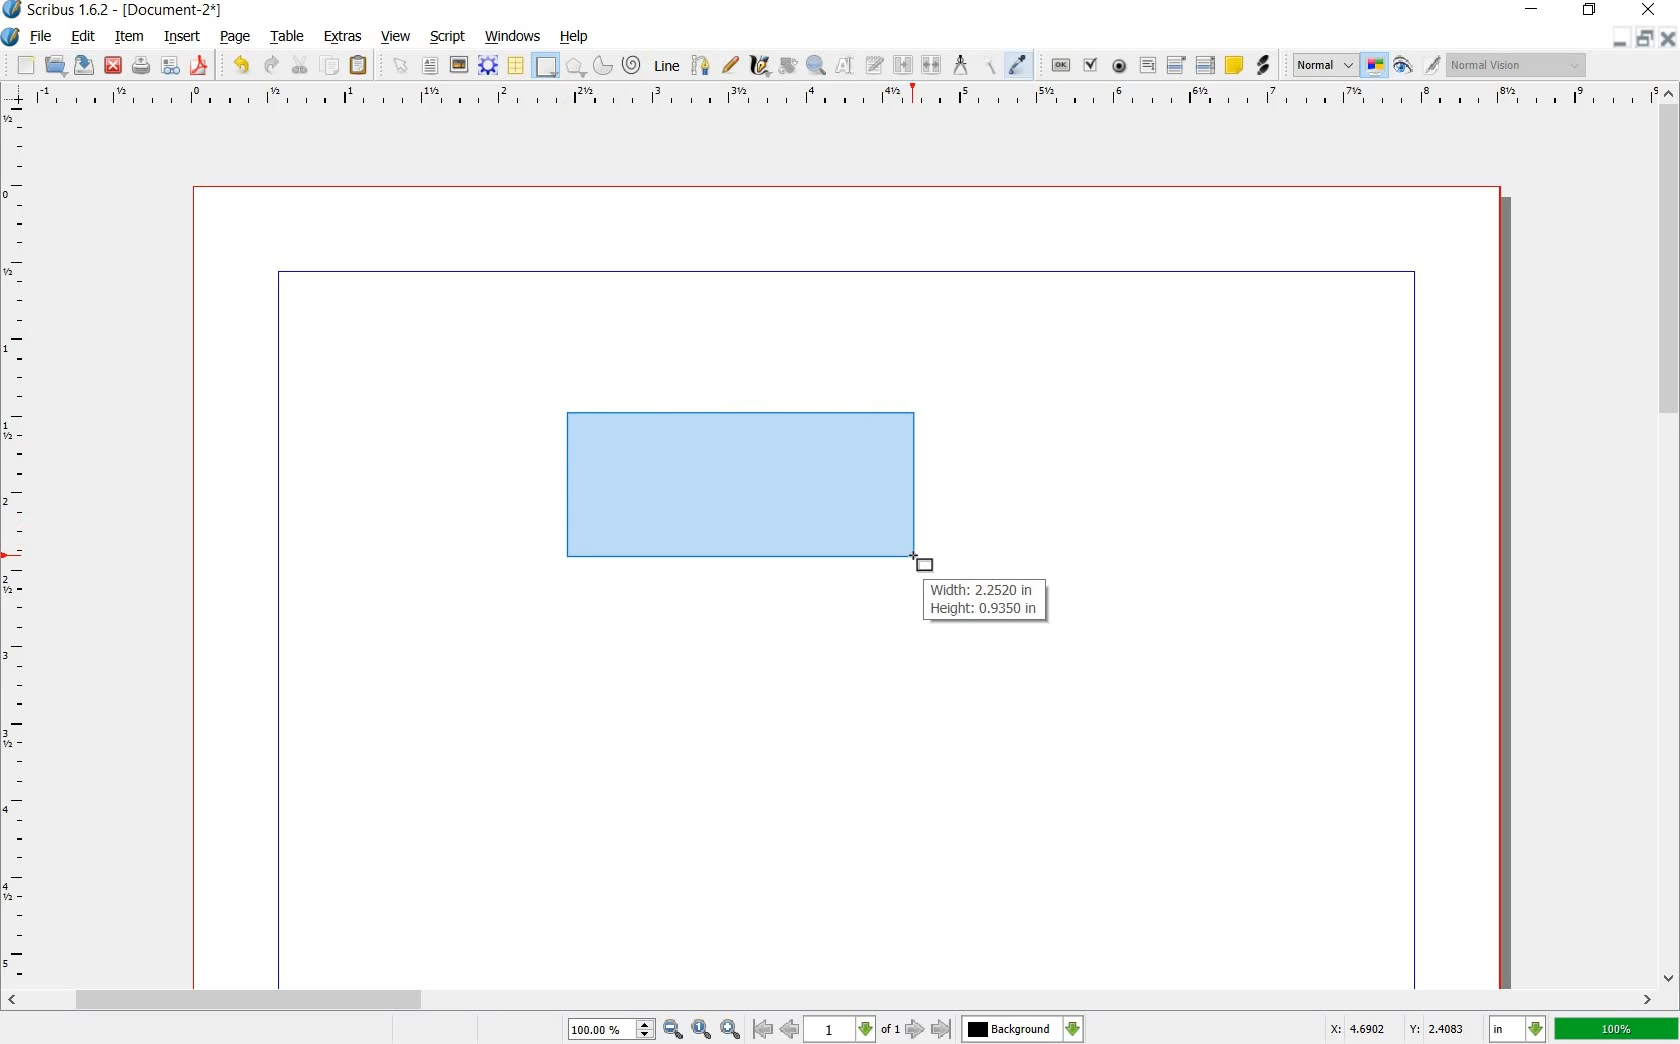 The image size is (1680, 1044). I want to click on UNDO, so click(238, 66).